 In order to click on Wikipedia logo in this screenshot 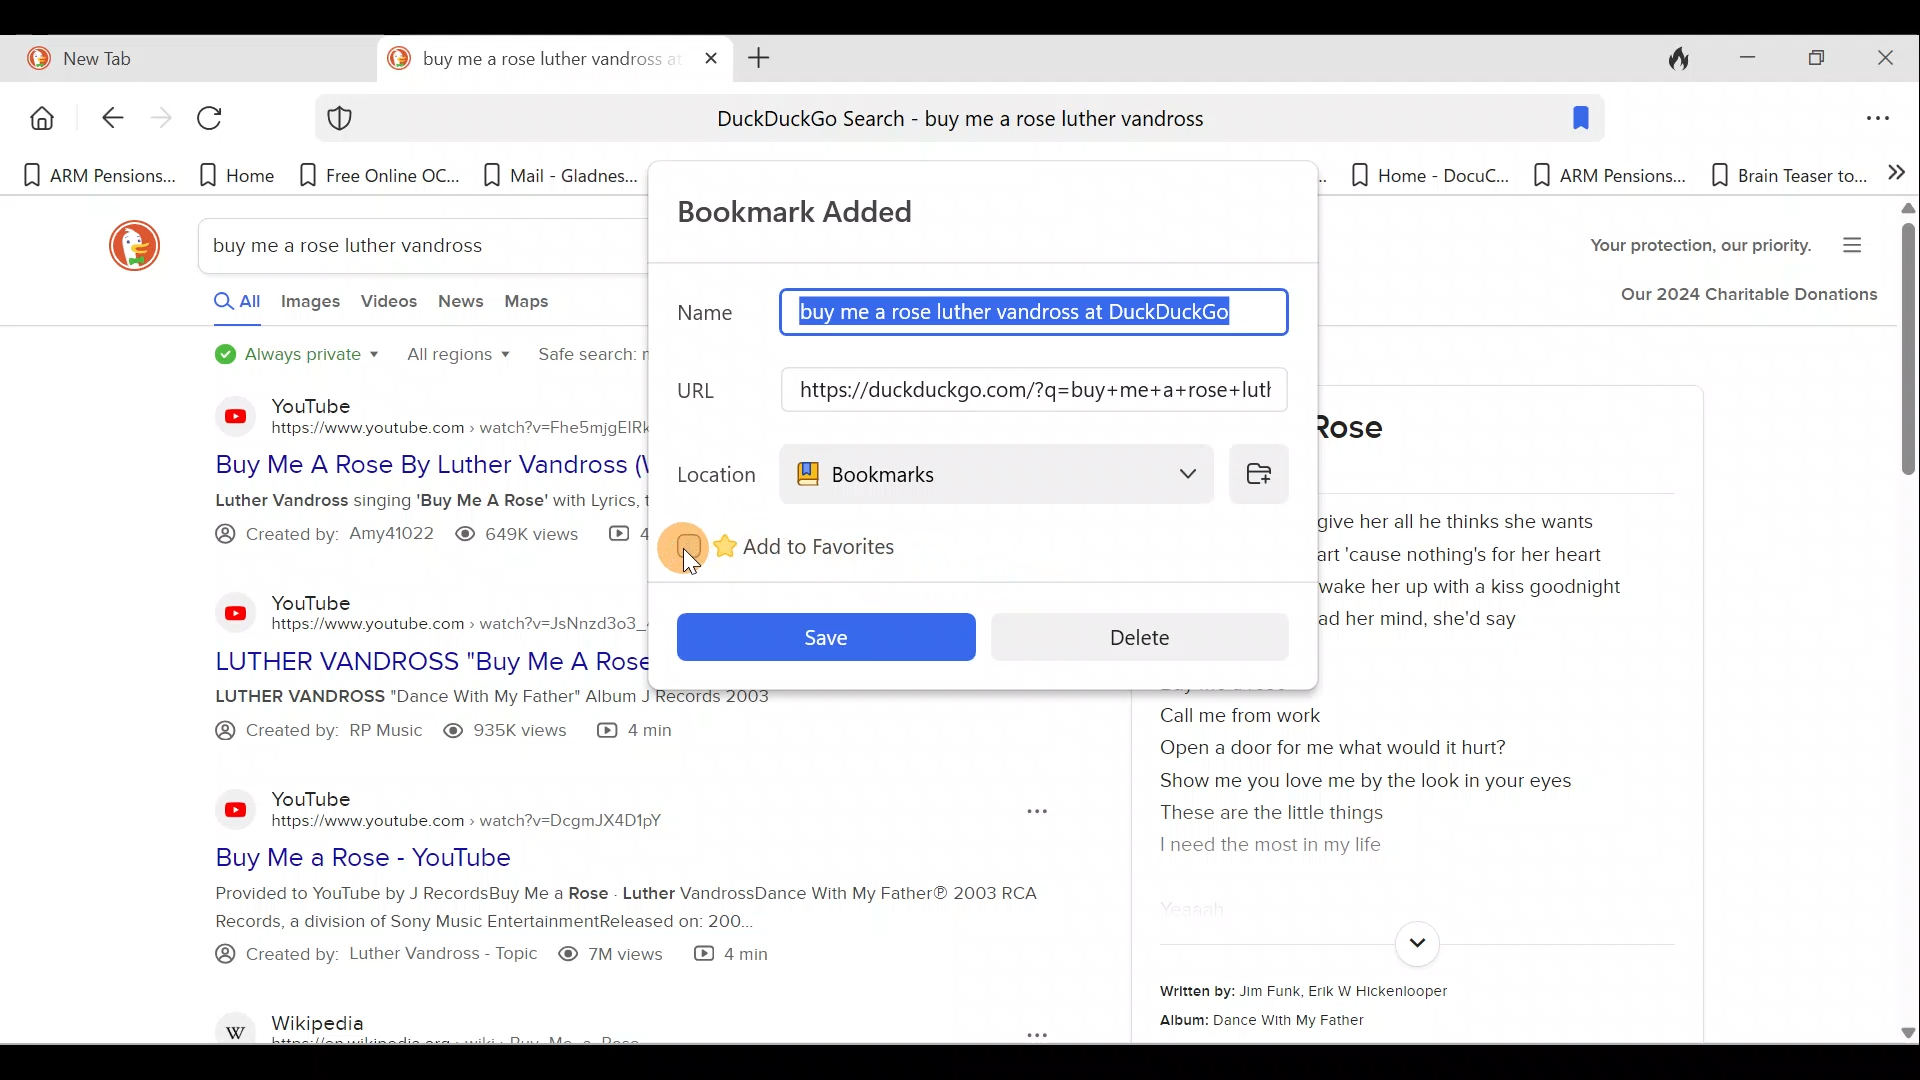, I will do `click(238, 1024)`.